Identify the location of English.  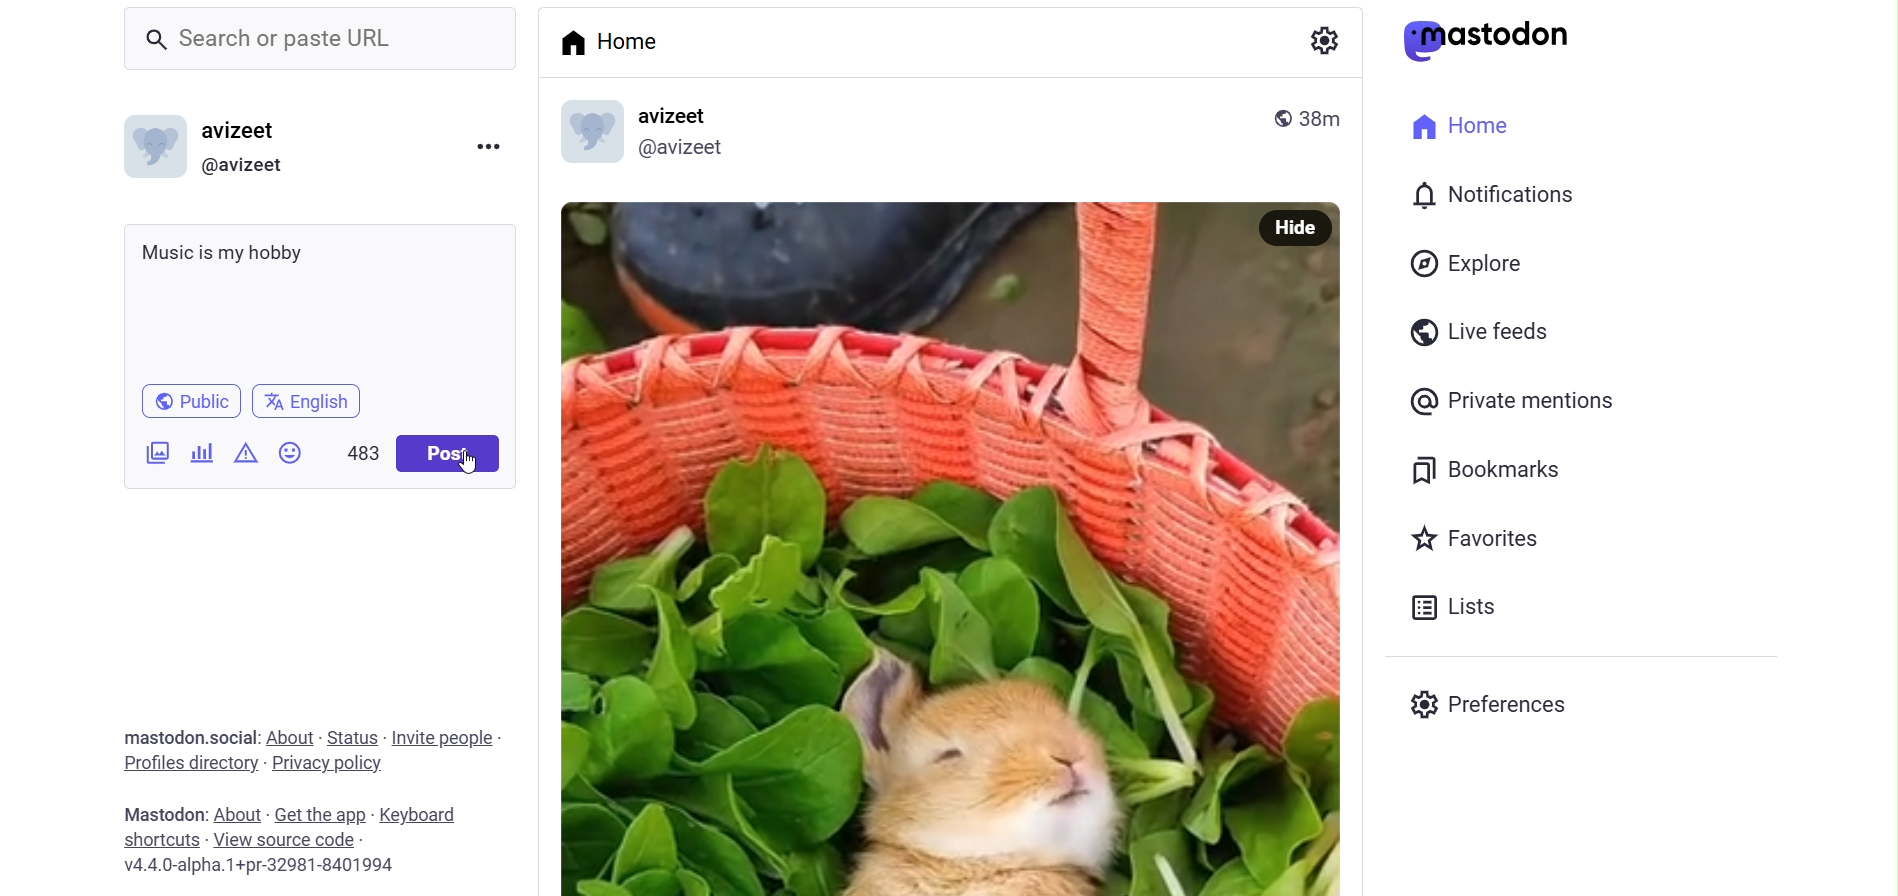
(313, 400).